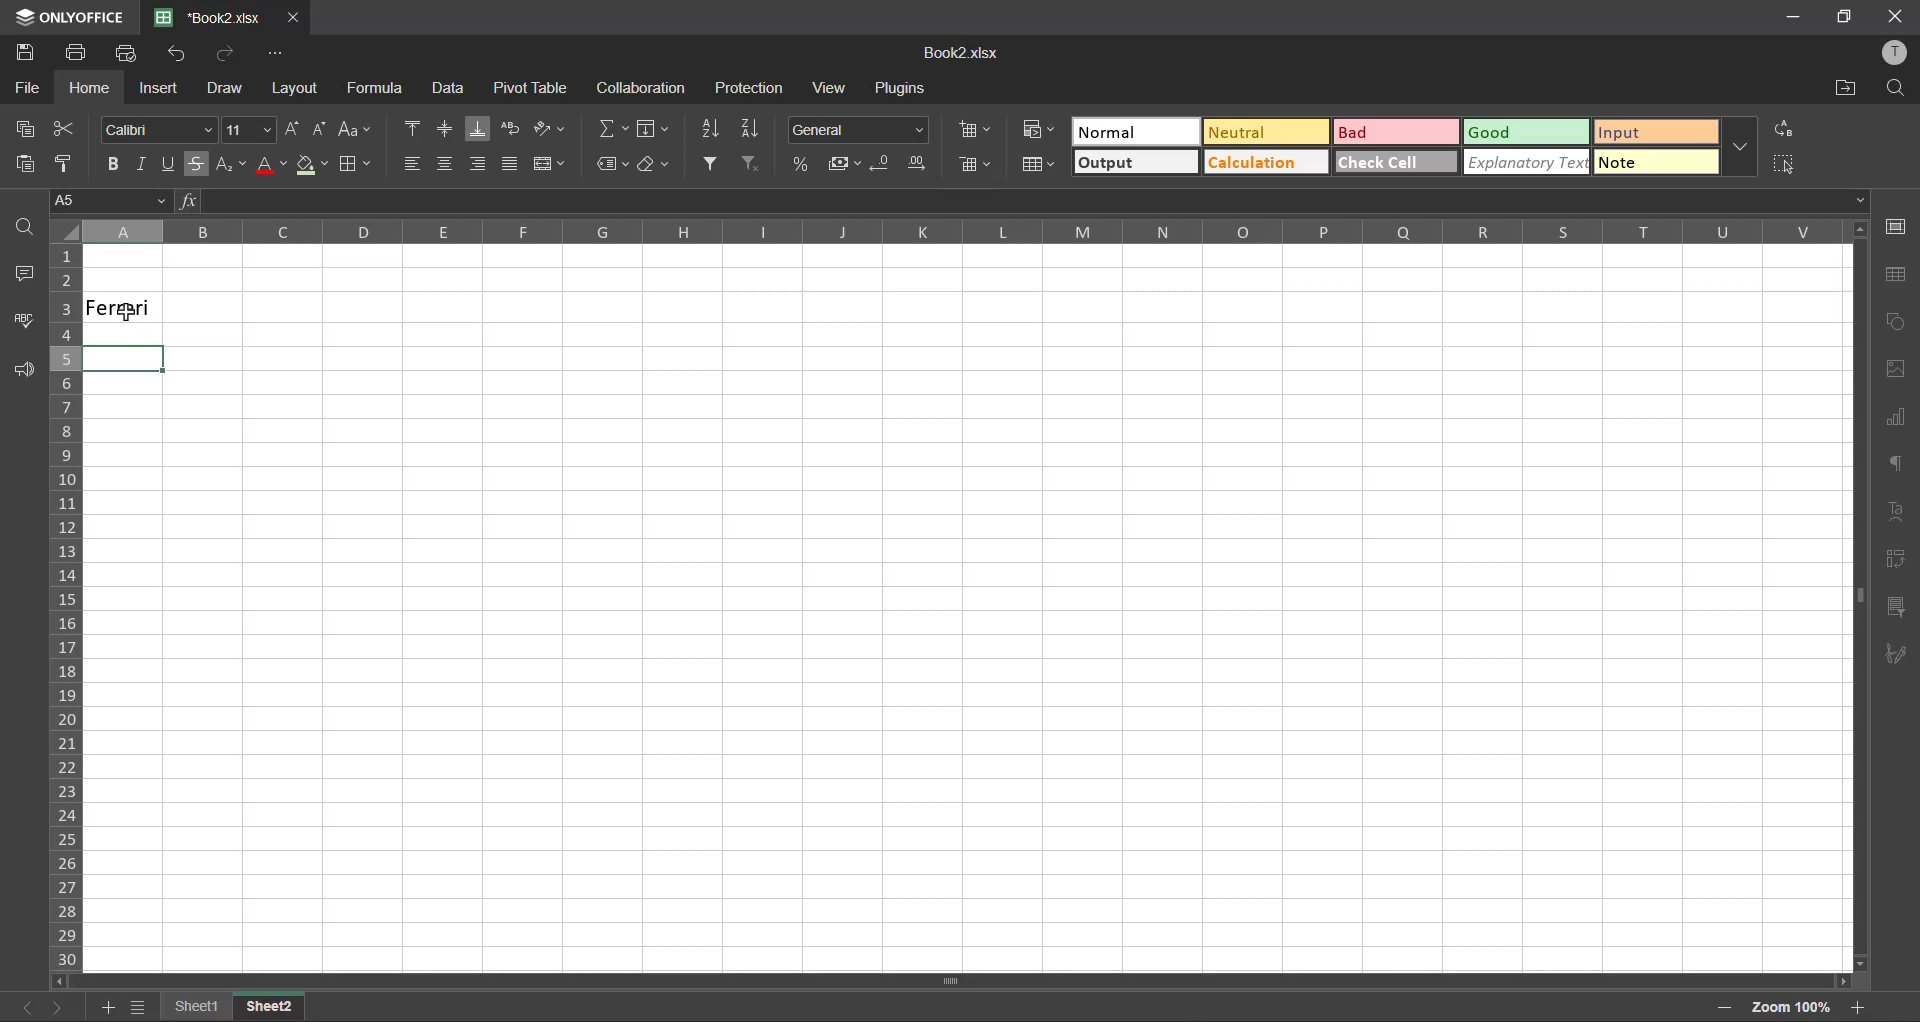 This screenshot has height=1022, width=1920. What do you see at coordinates (859, 130) in the screenshot?
I see `number format` at bounding box center [859, 130].